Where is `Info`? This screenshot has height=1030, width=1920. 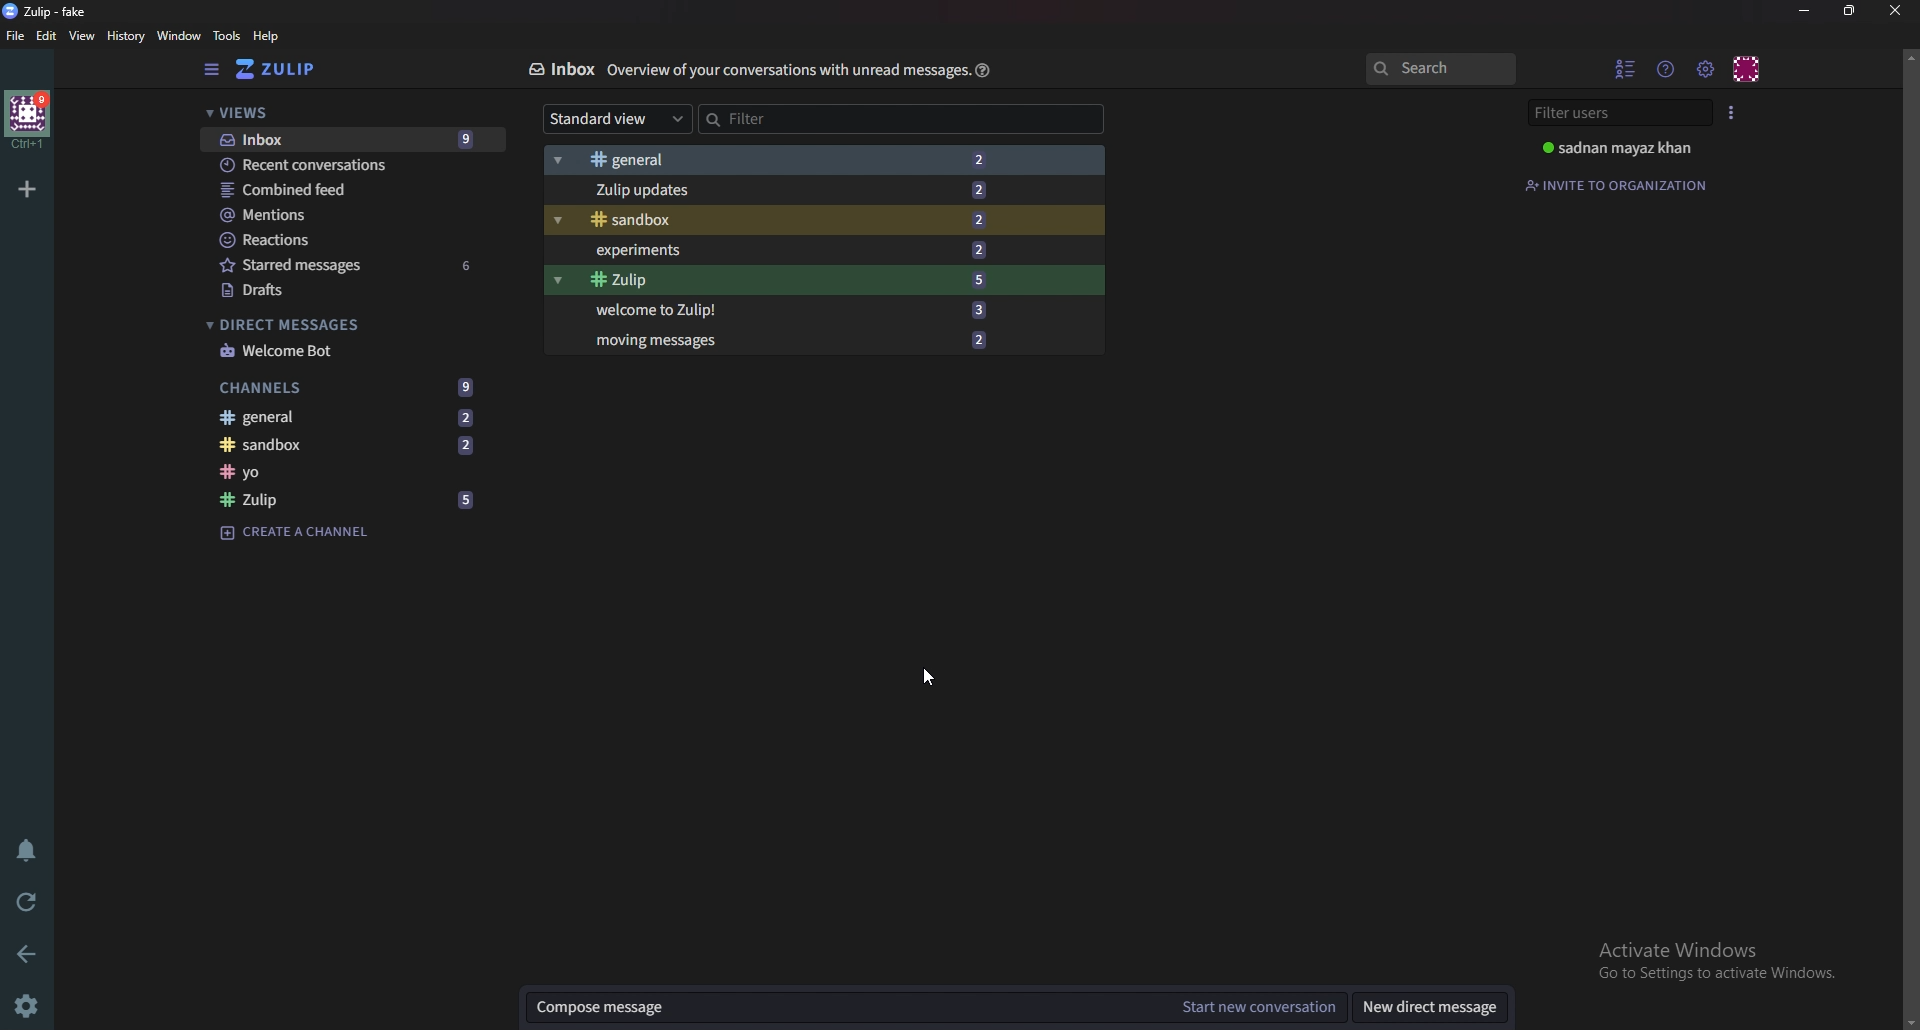
Info is located at coordinates (786, 71).